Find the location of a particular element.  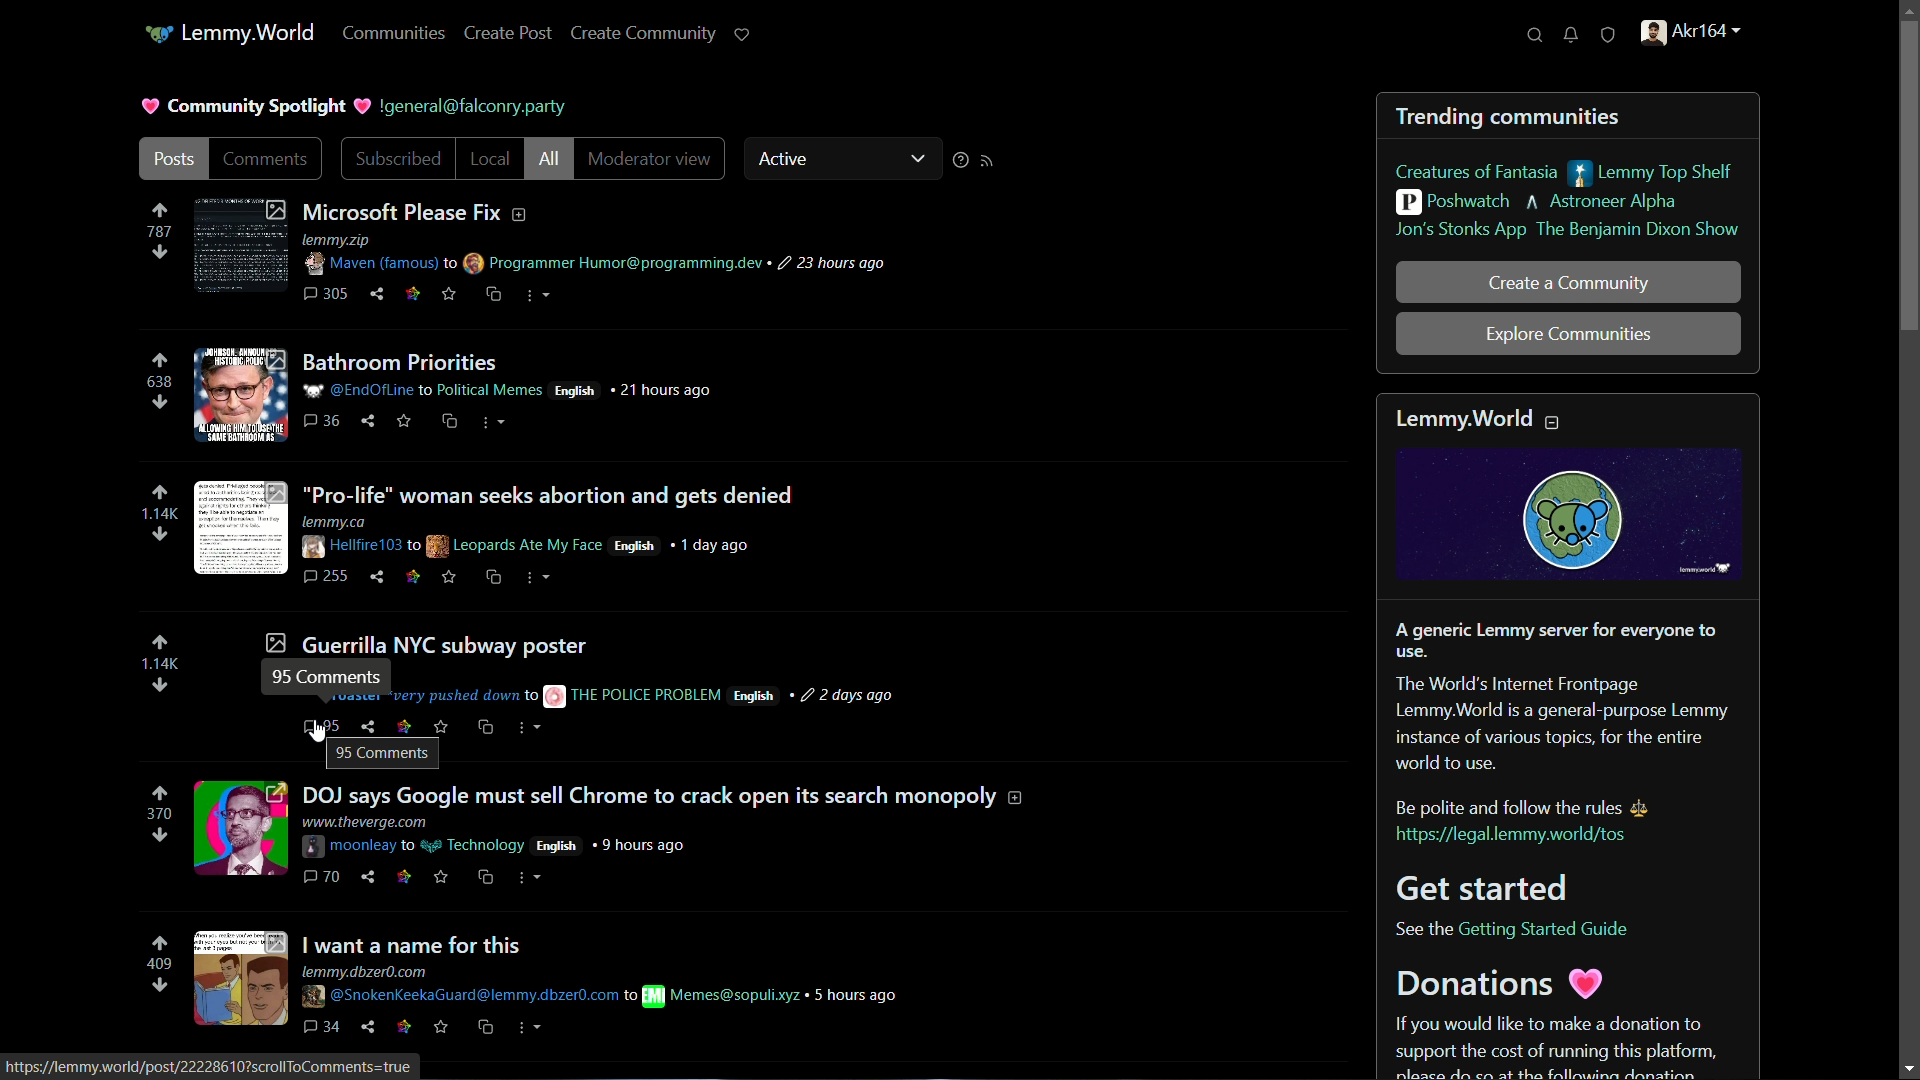

» Technology is located at coordinates (477, 845).